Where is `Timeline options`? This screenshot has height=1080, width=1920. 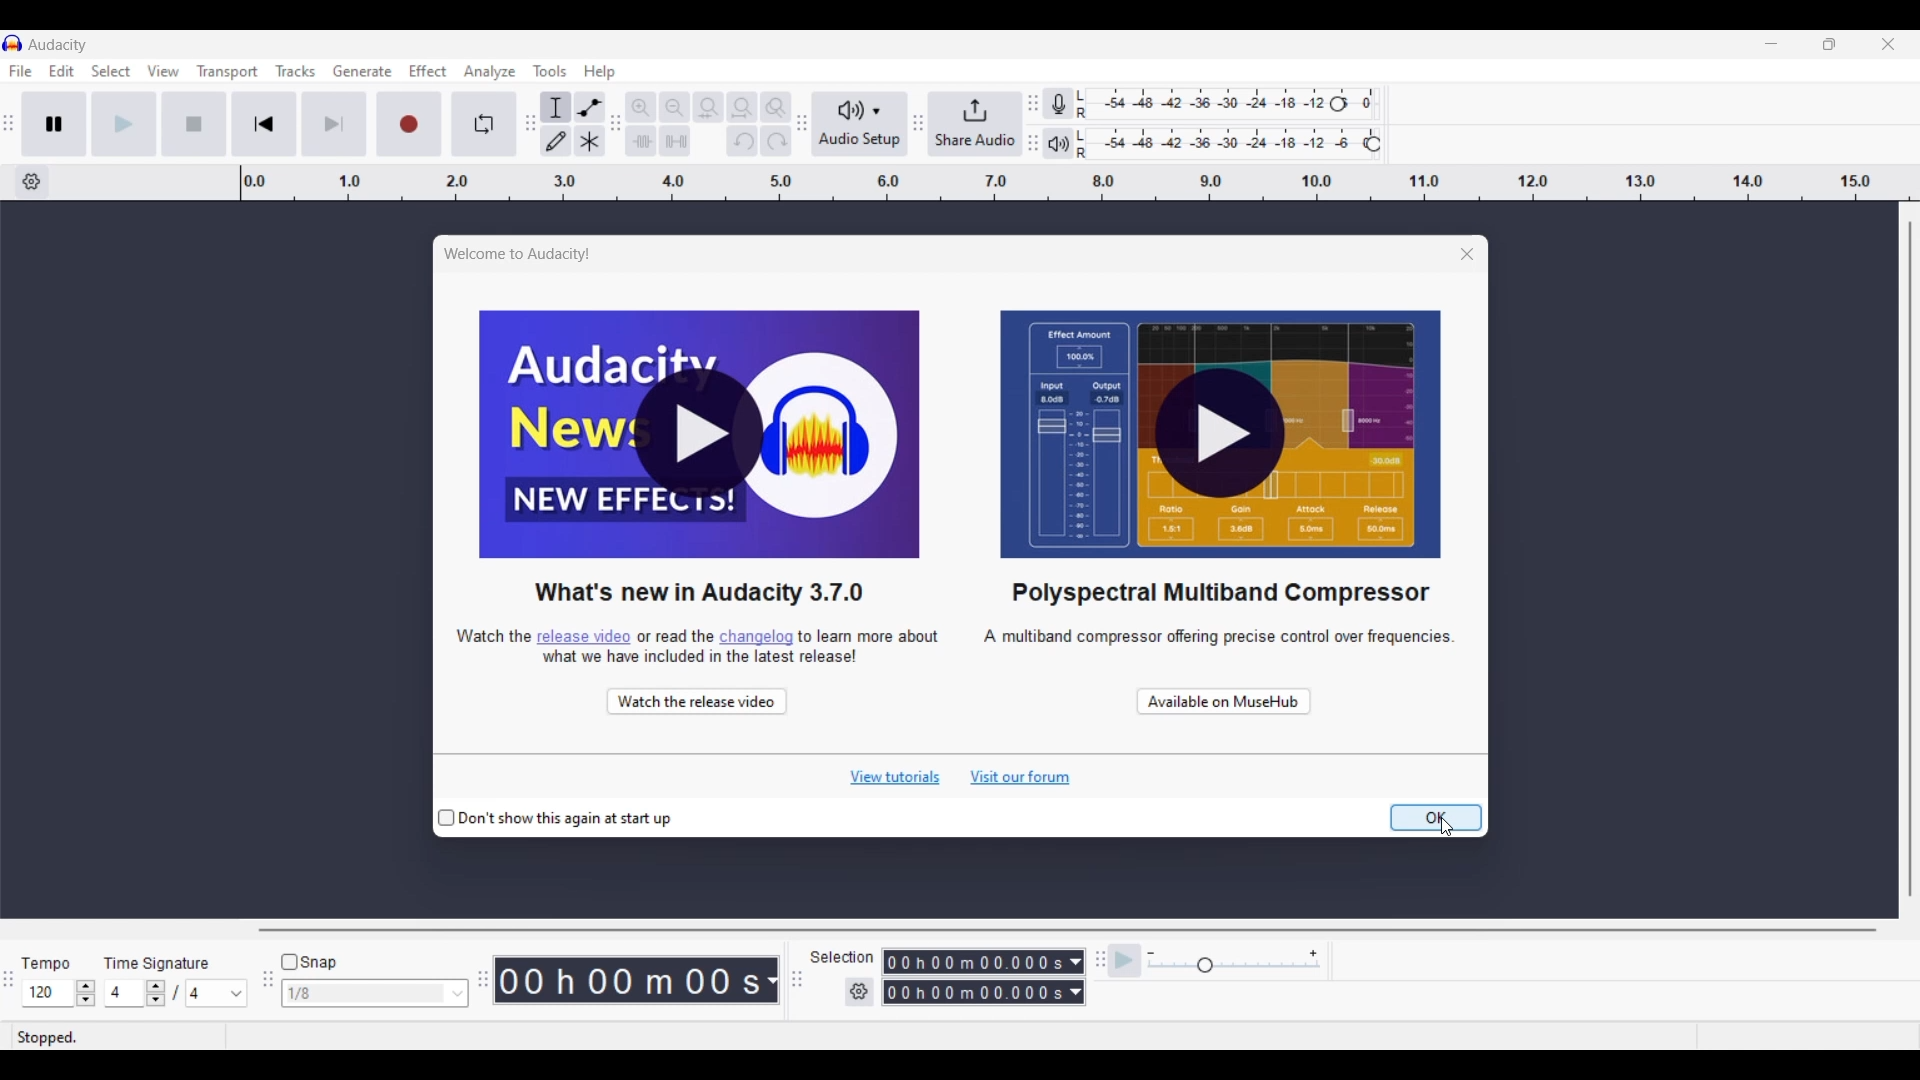
Timeline options is located at coordinates (31, 182).